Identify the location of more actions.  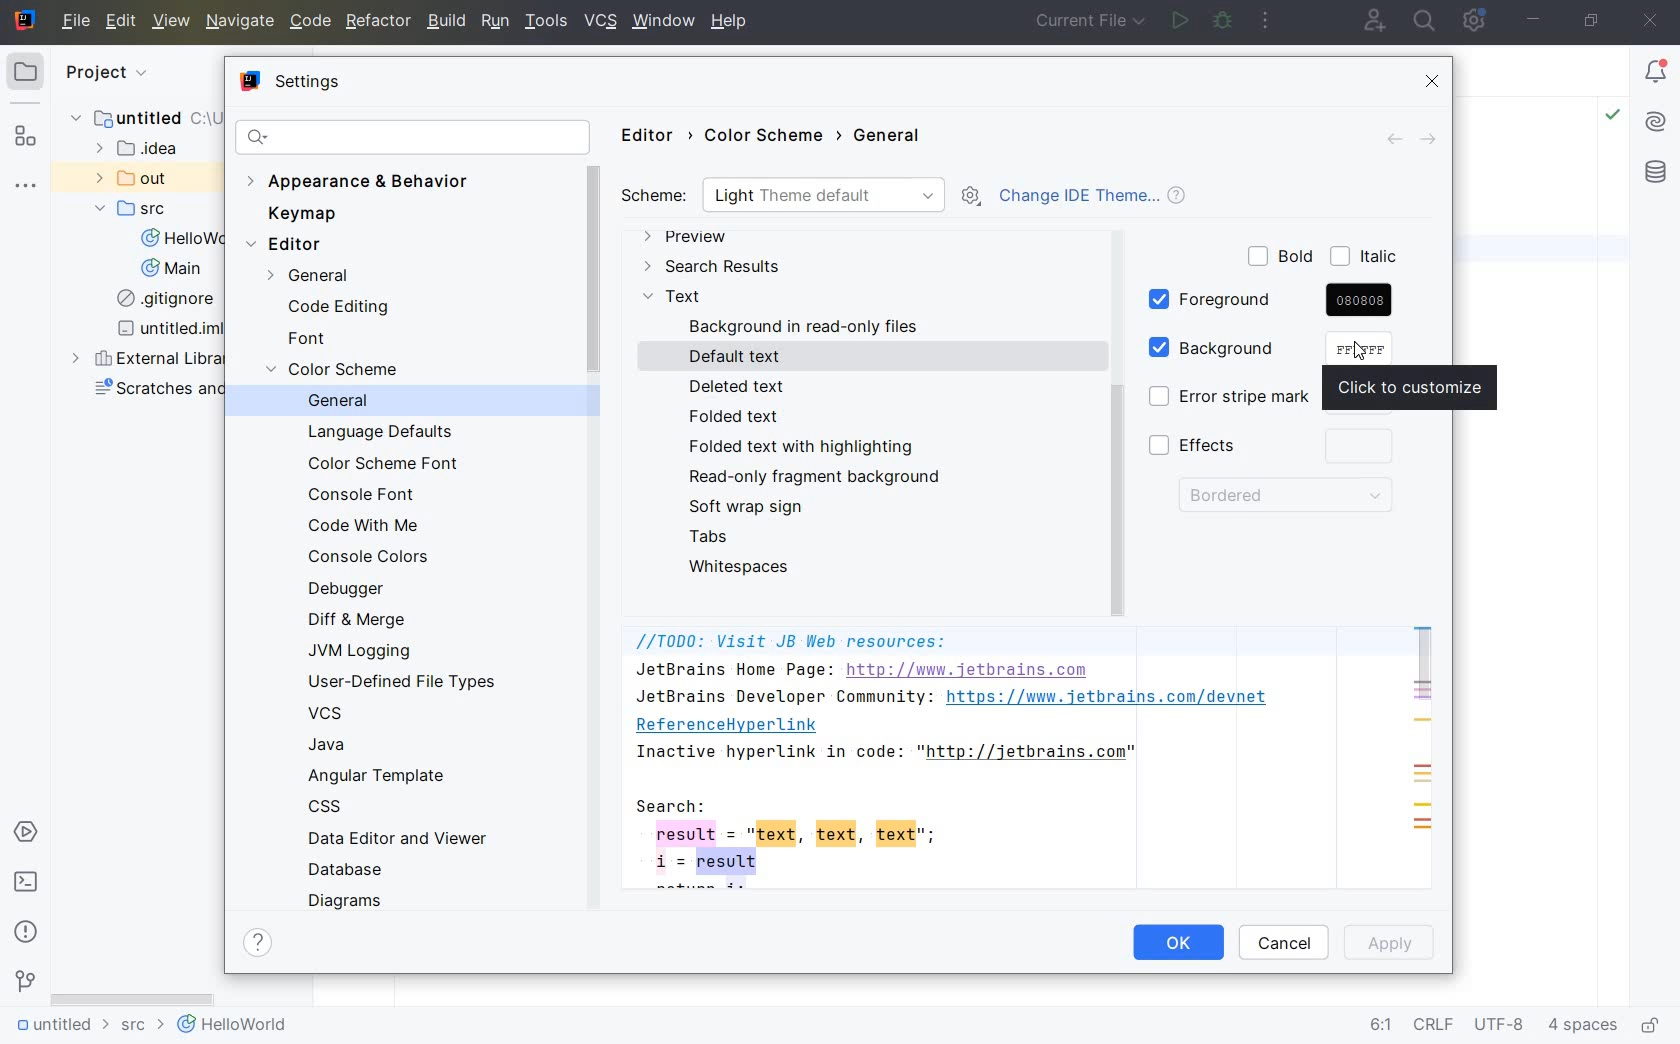
(1268, 19).